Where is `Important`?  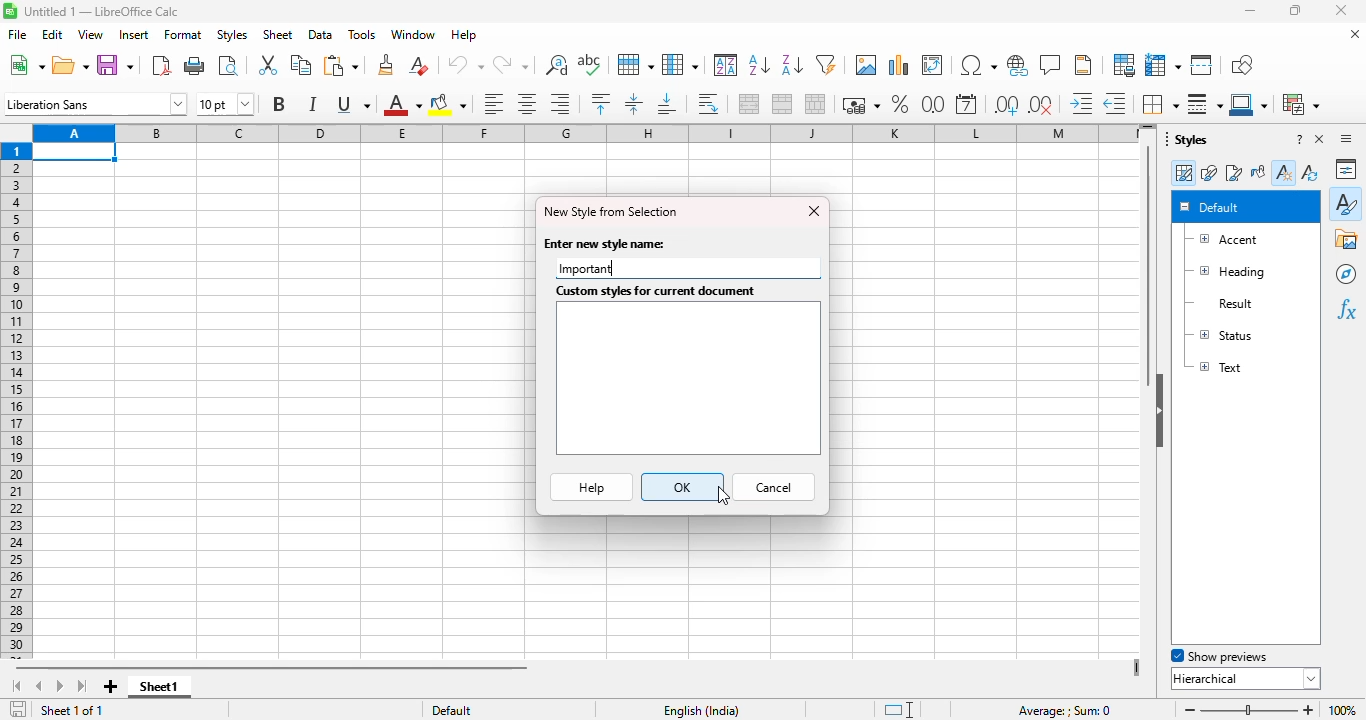 Important is located at coordinates (587, 268).